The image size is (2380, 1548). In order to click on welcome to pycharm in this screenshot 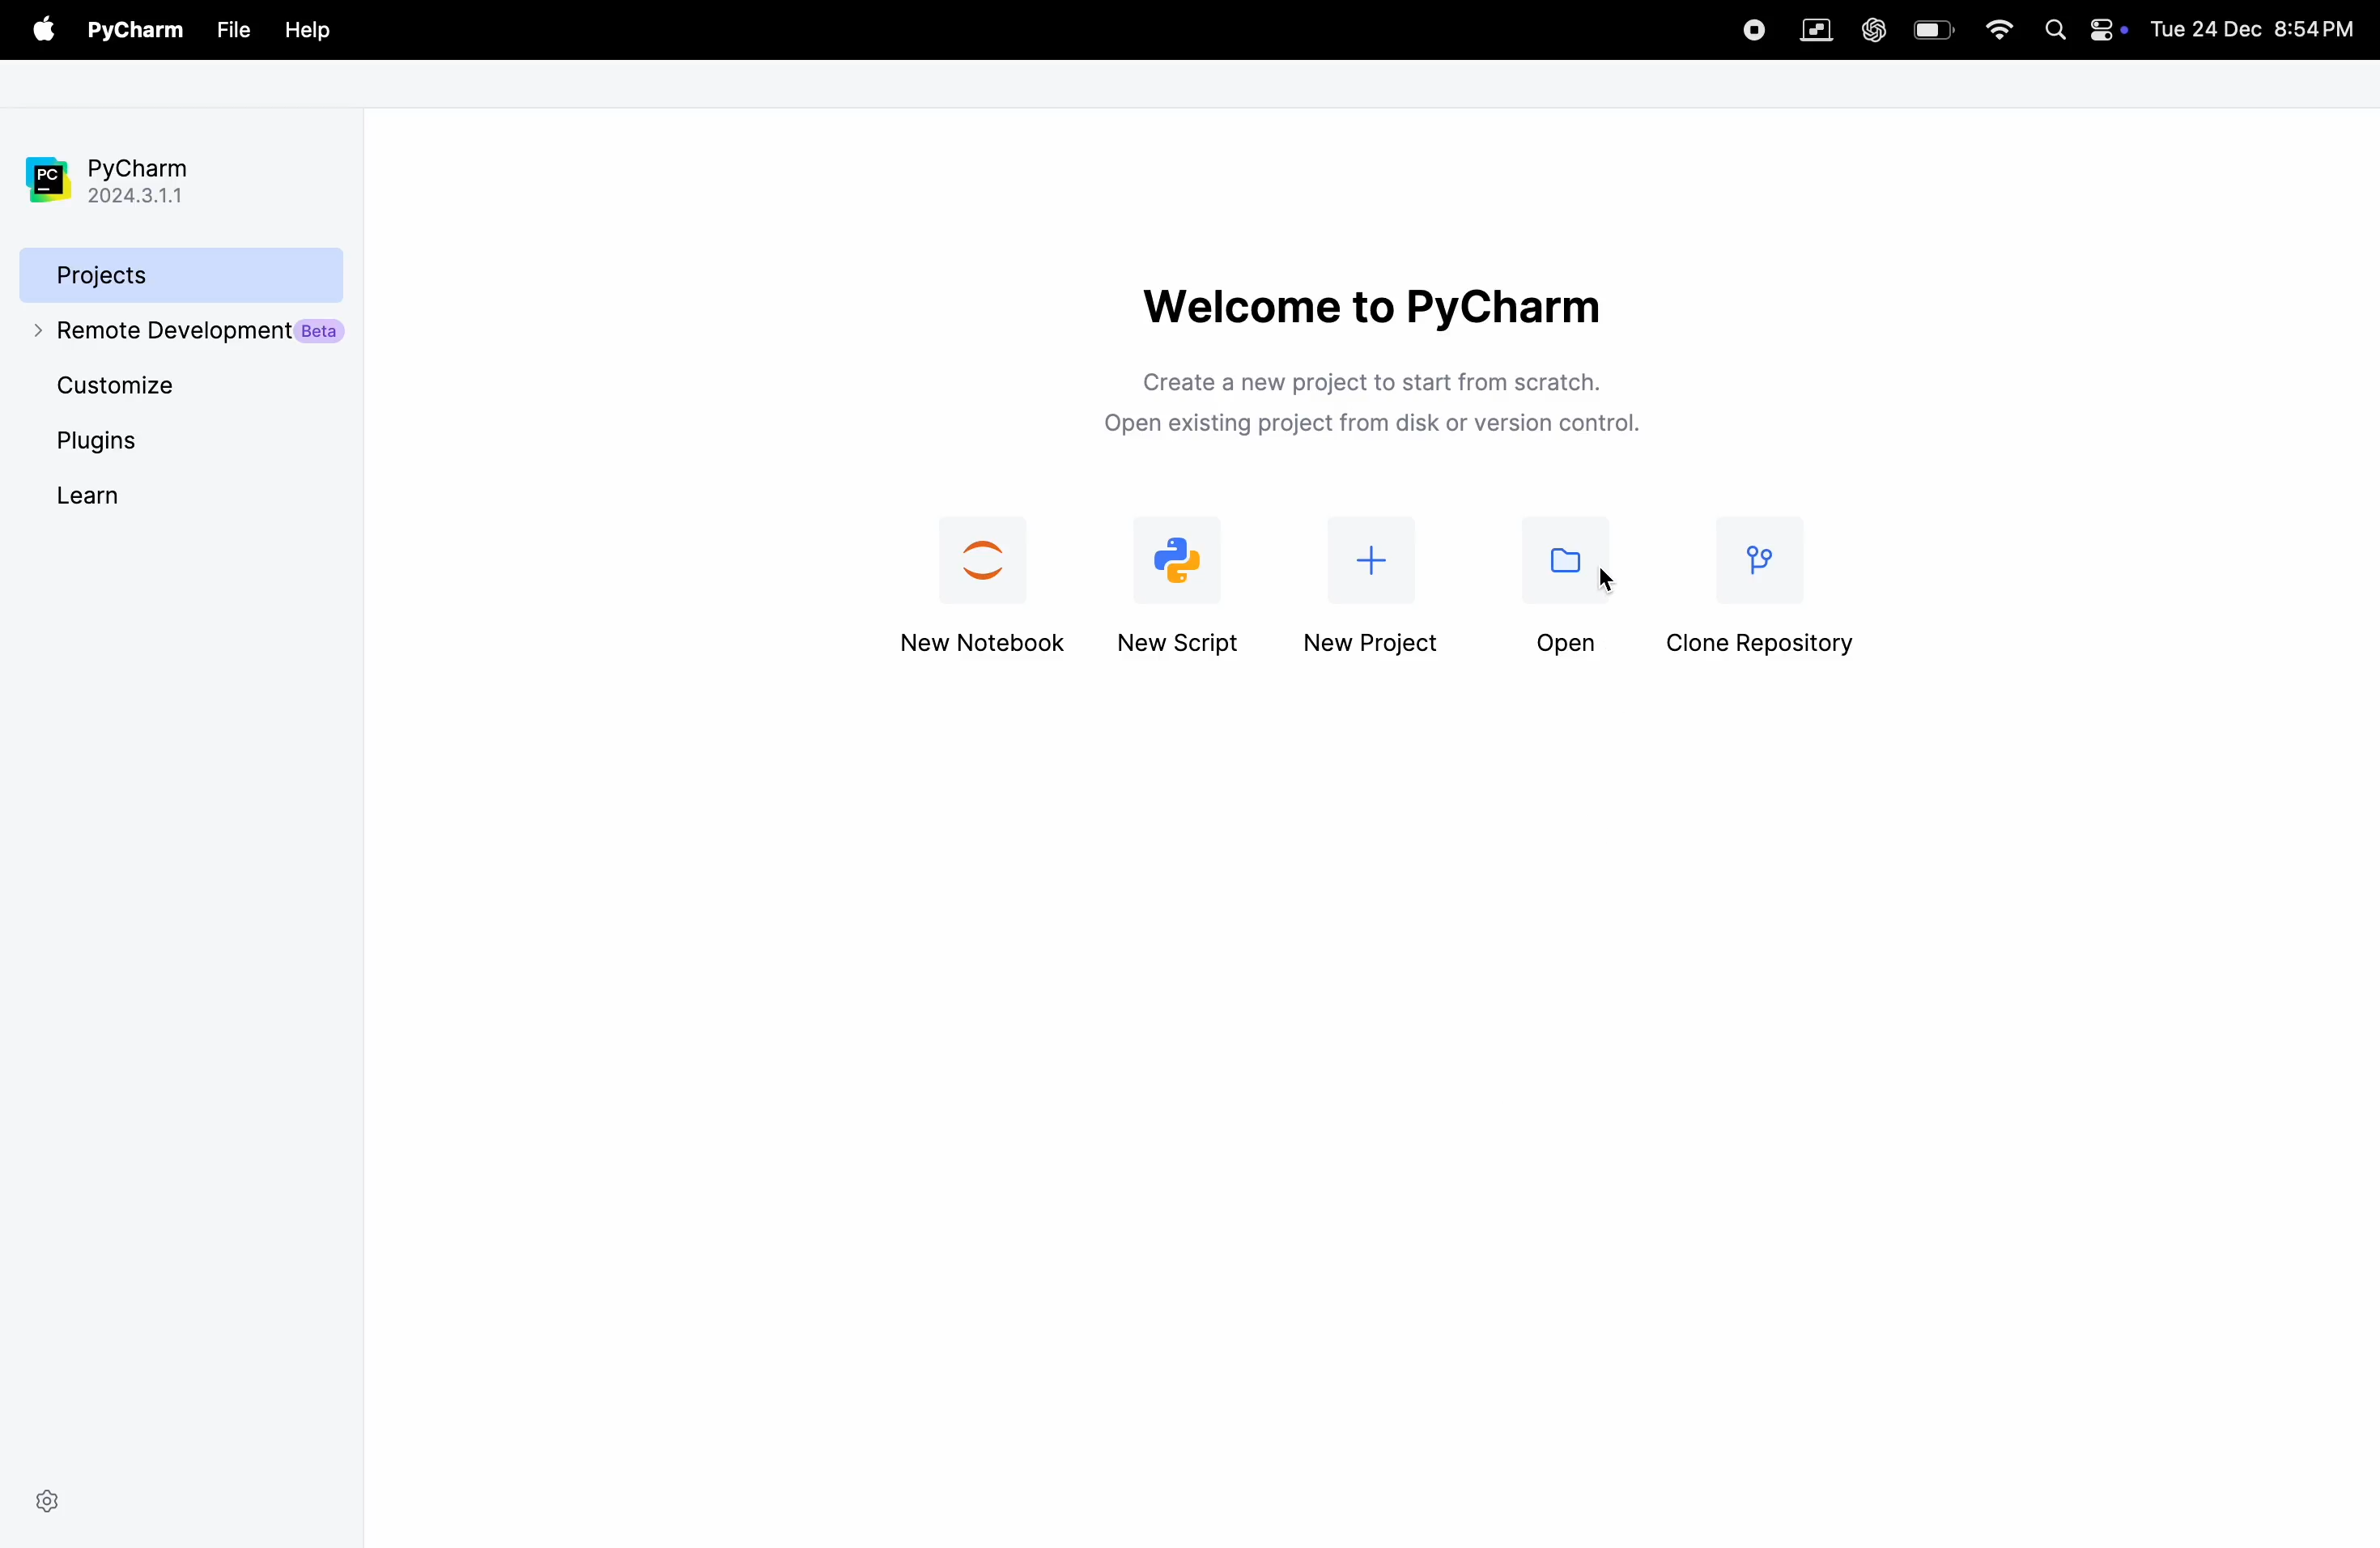, I will do `click(1372, 304)`.